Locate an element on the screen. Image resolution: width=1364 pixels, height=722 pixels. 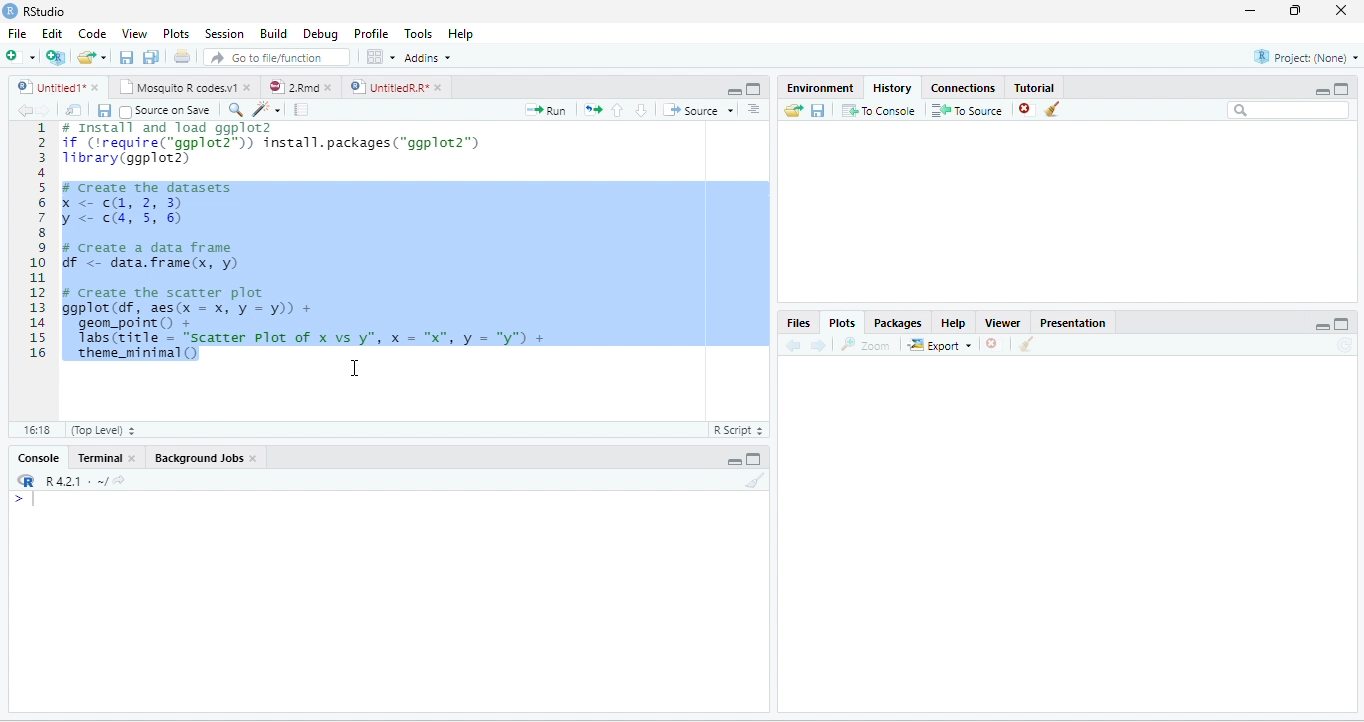
Go to file/function is located at coordinates (277, 56).